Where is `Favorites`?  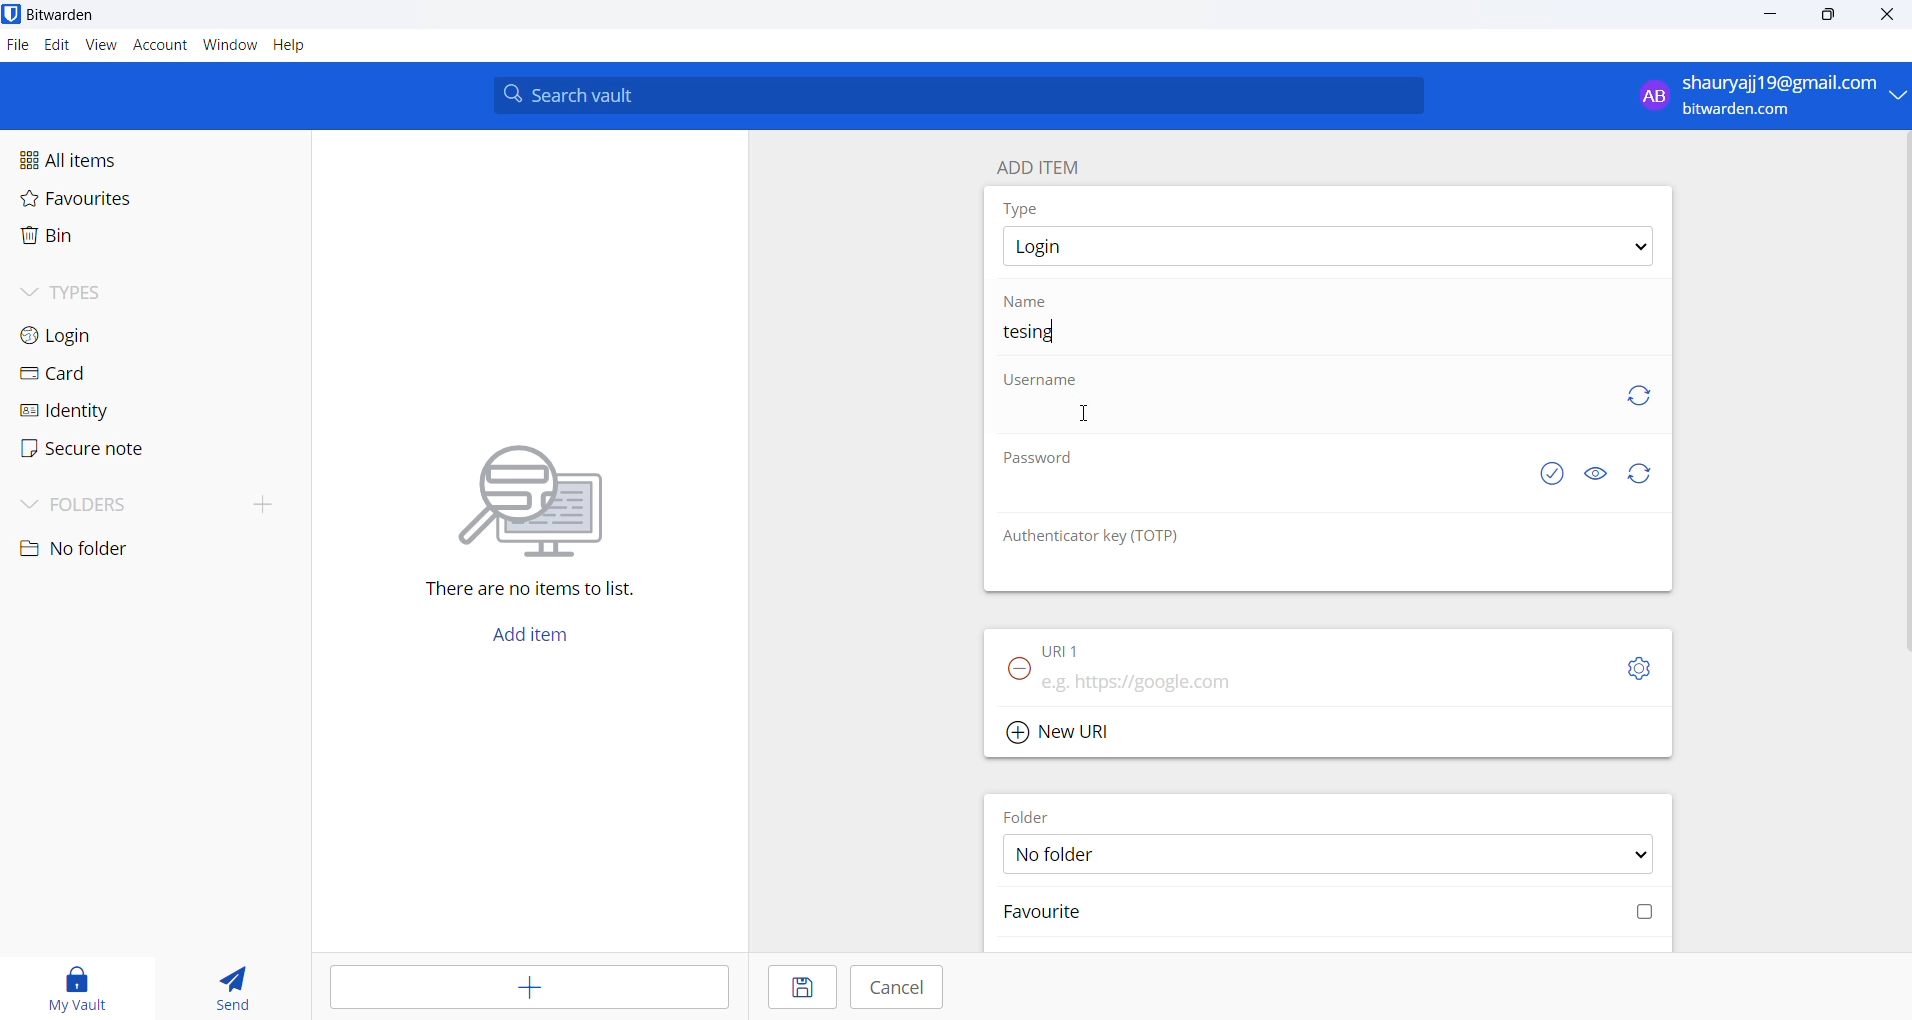 Favorites is located at coordinates (121, 203).